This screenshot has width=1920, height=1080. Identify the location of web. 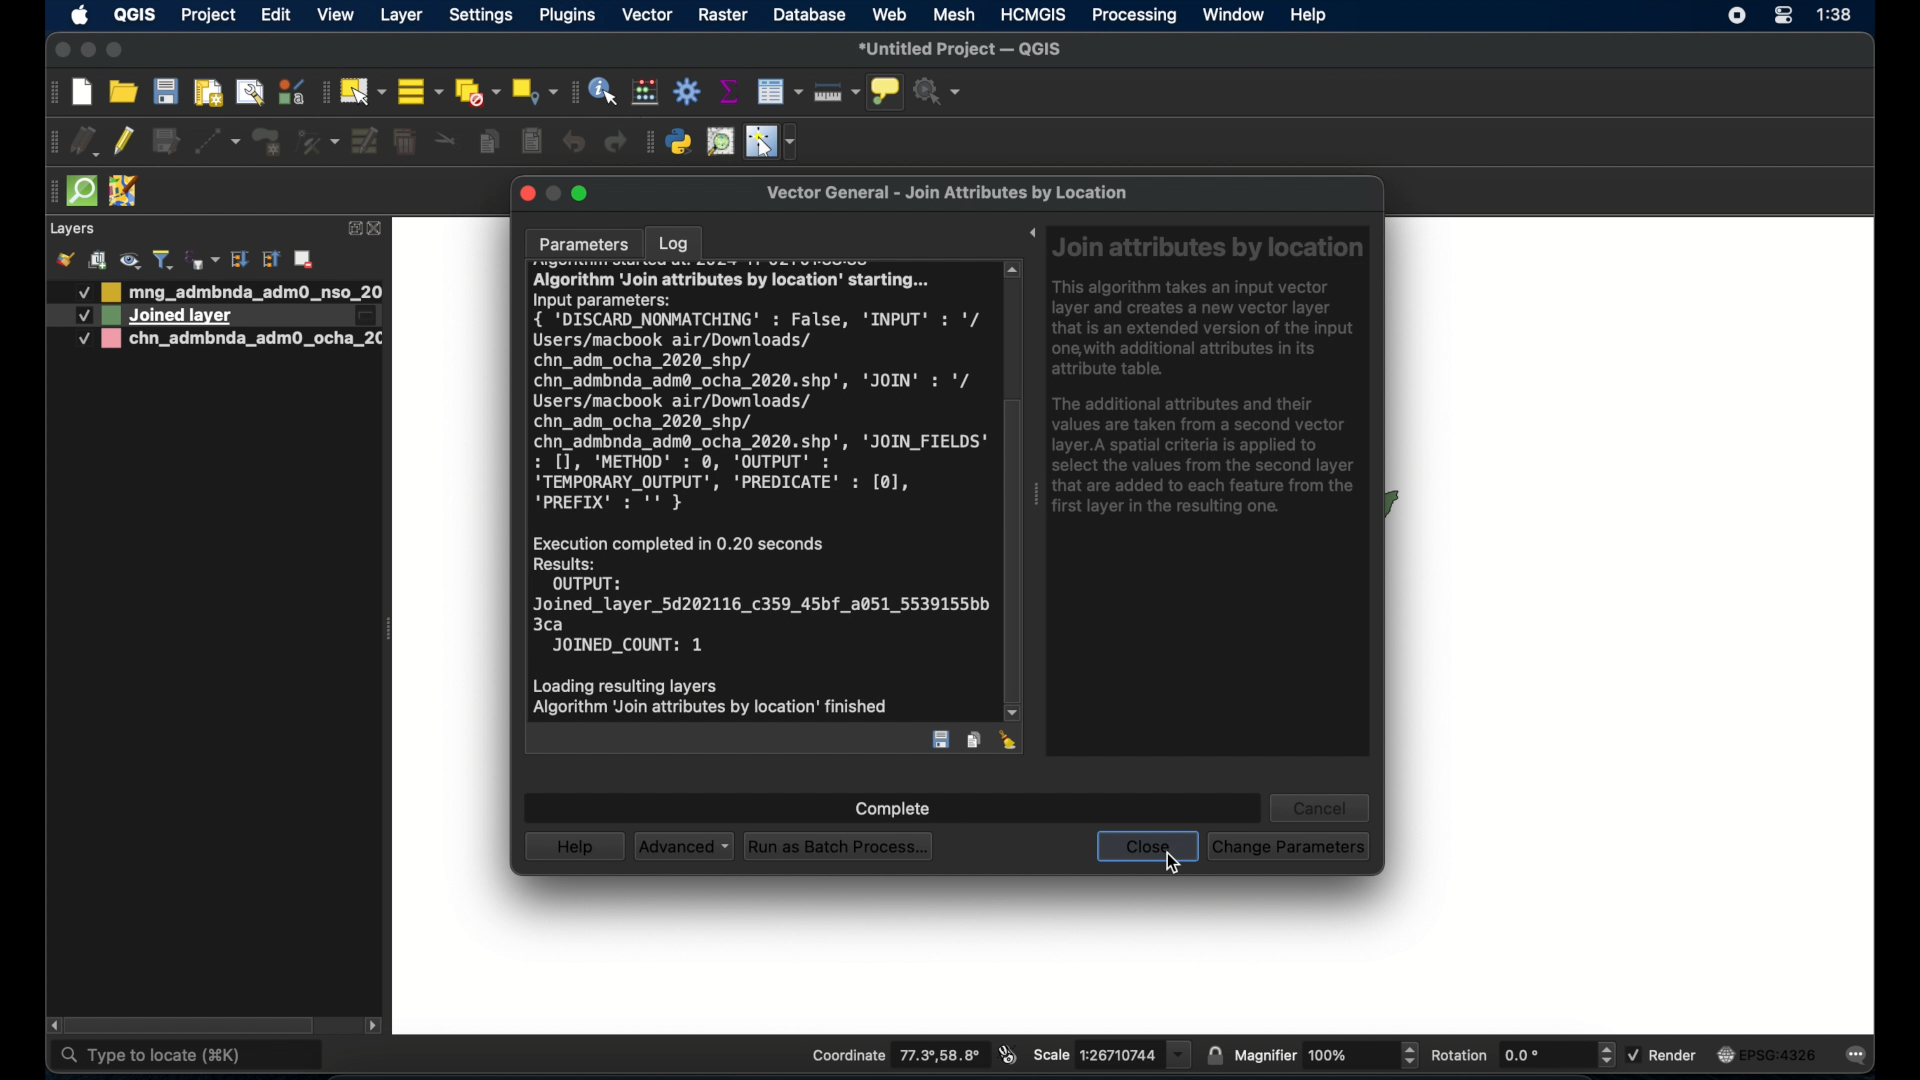
(890, 14).